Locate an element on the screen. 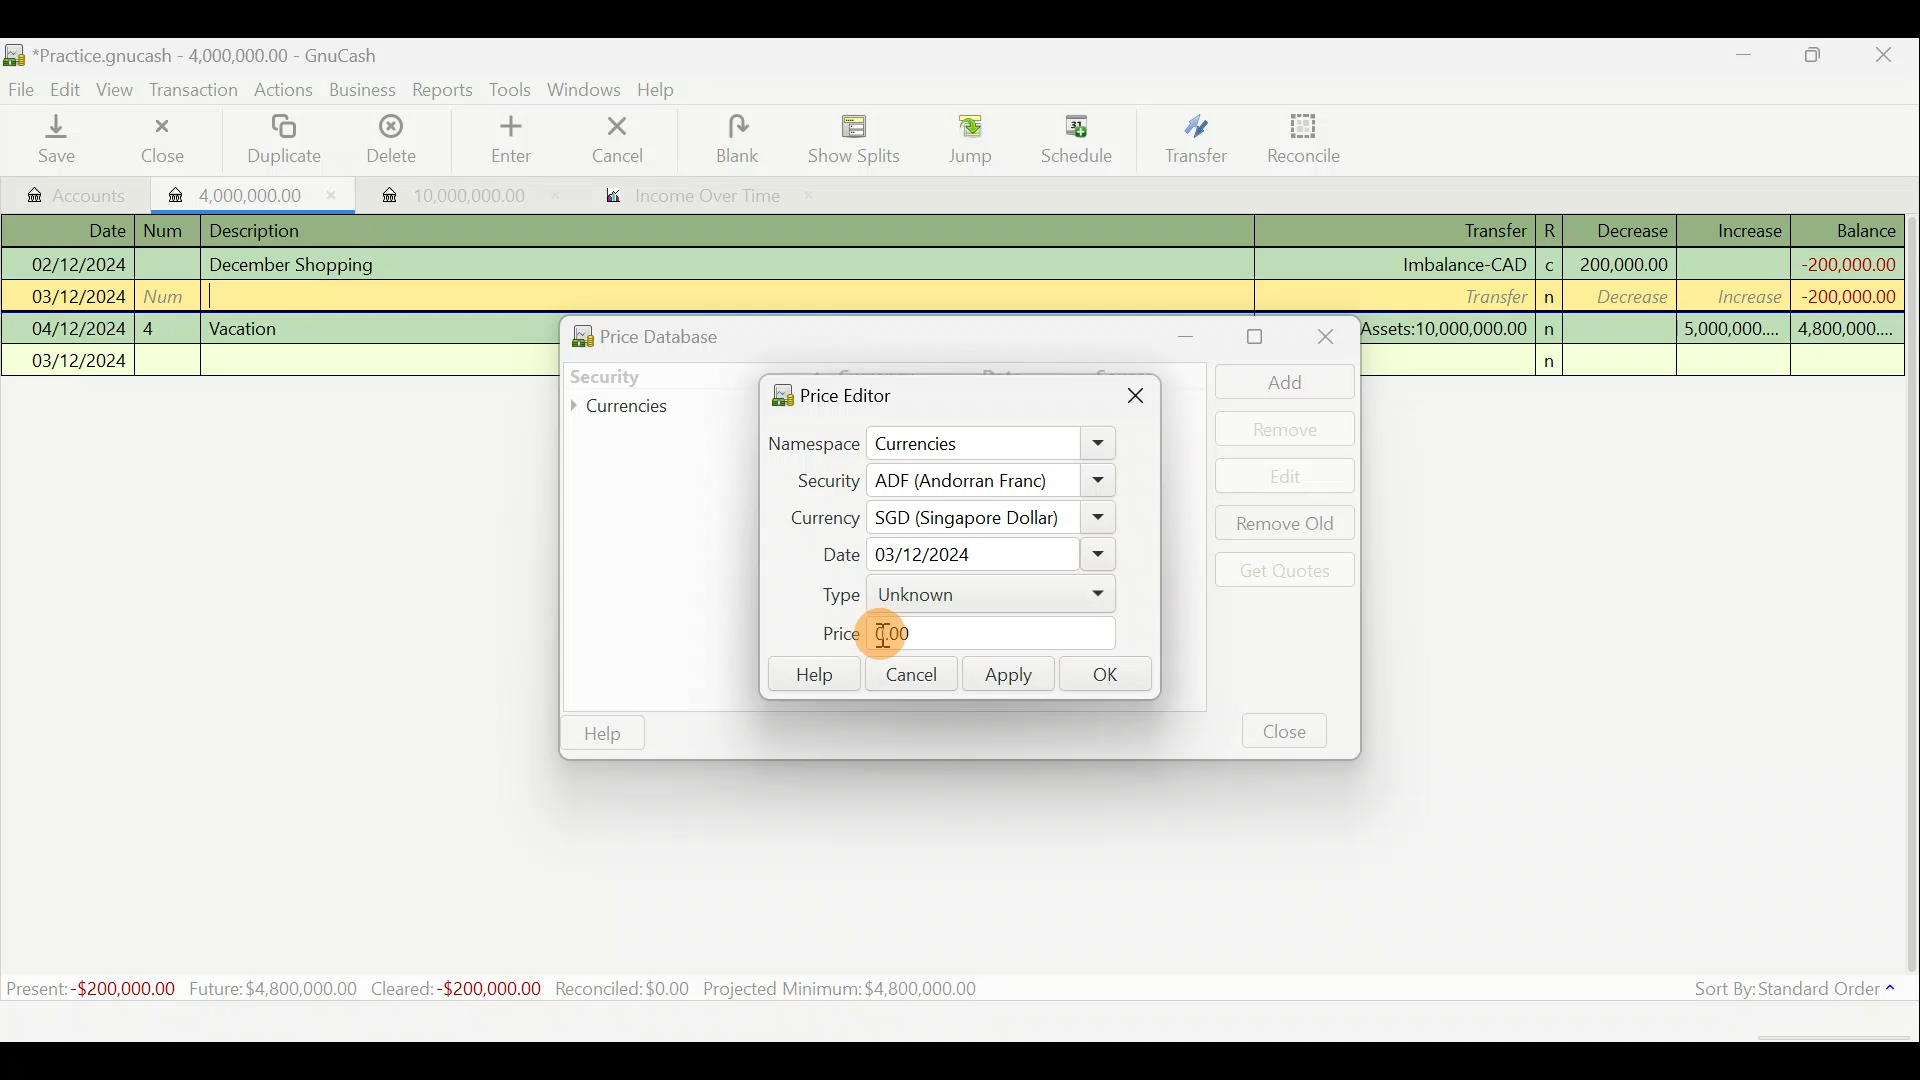 The height and width of the screenshot is (1080, 1920). 200,000,000 is located at coordinates (1622, 264).